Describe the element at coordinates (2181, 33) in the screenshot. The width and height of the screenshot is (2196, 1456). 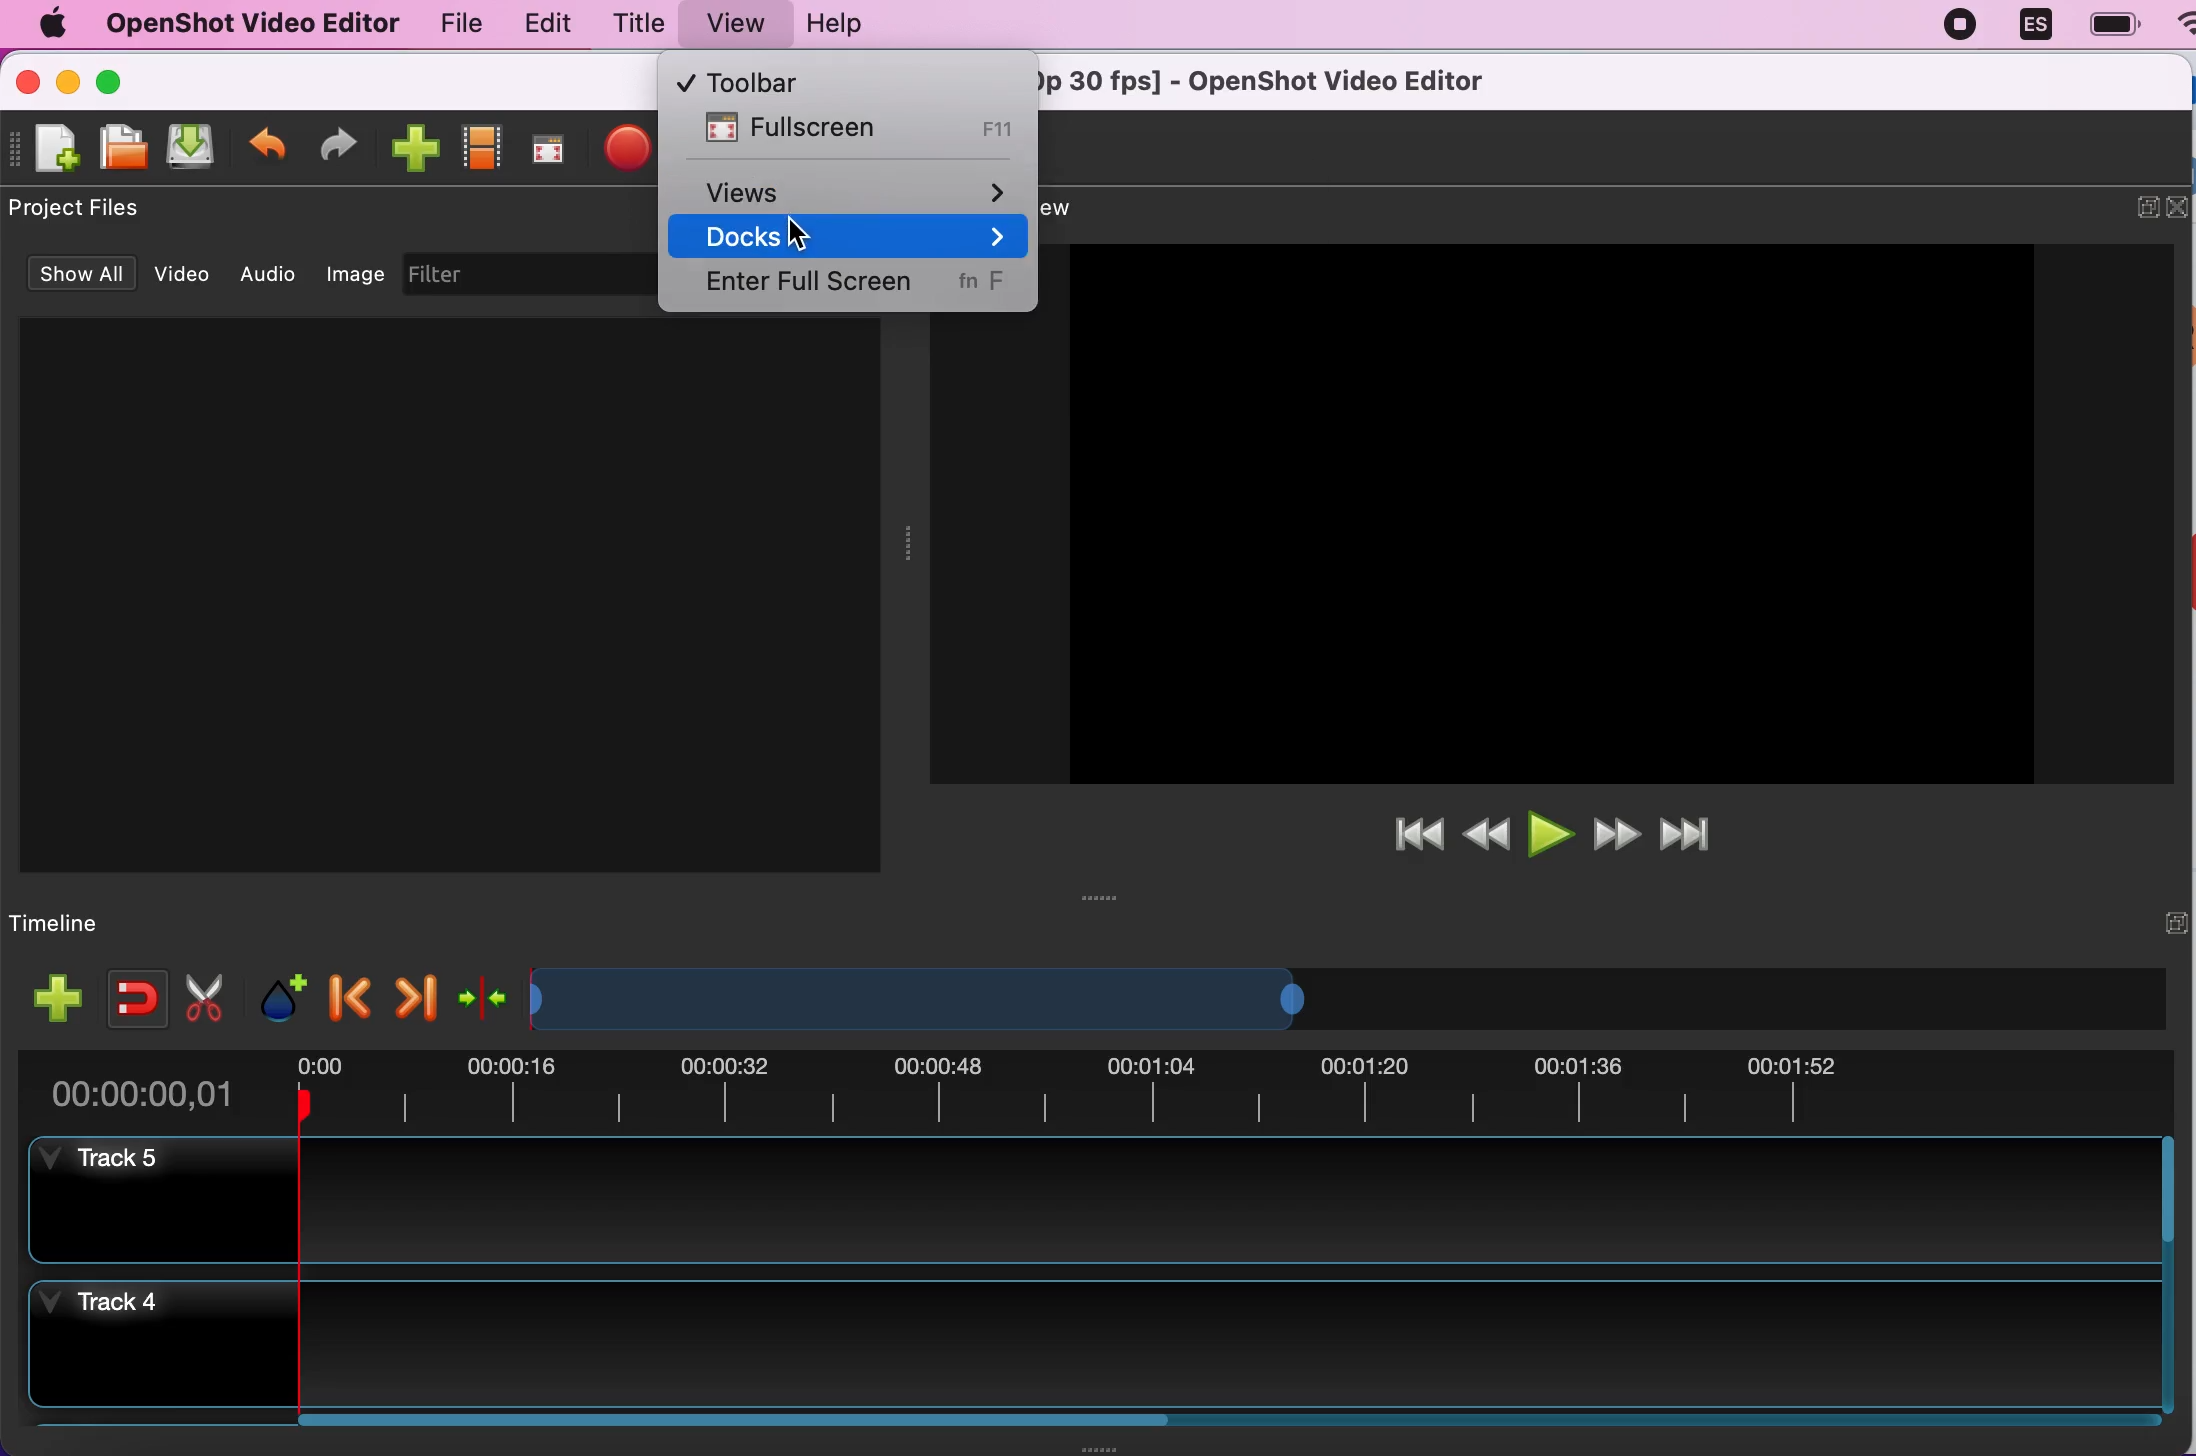
I see `wifi` at that location.